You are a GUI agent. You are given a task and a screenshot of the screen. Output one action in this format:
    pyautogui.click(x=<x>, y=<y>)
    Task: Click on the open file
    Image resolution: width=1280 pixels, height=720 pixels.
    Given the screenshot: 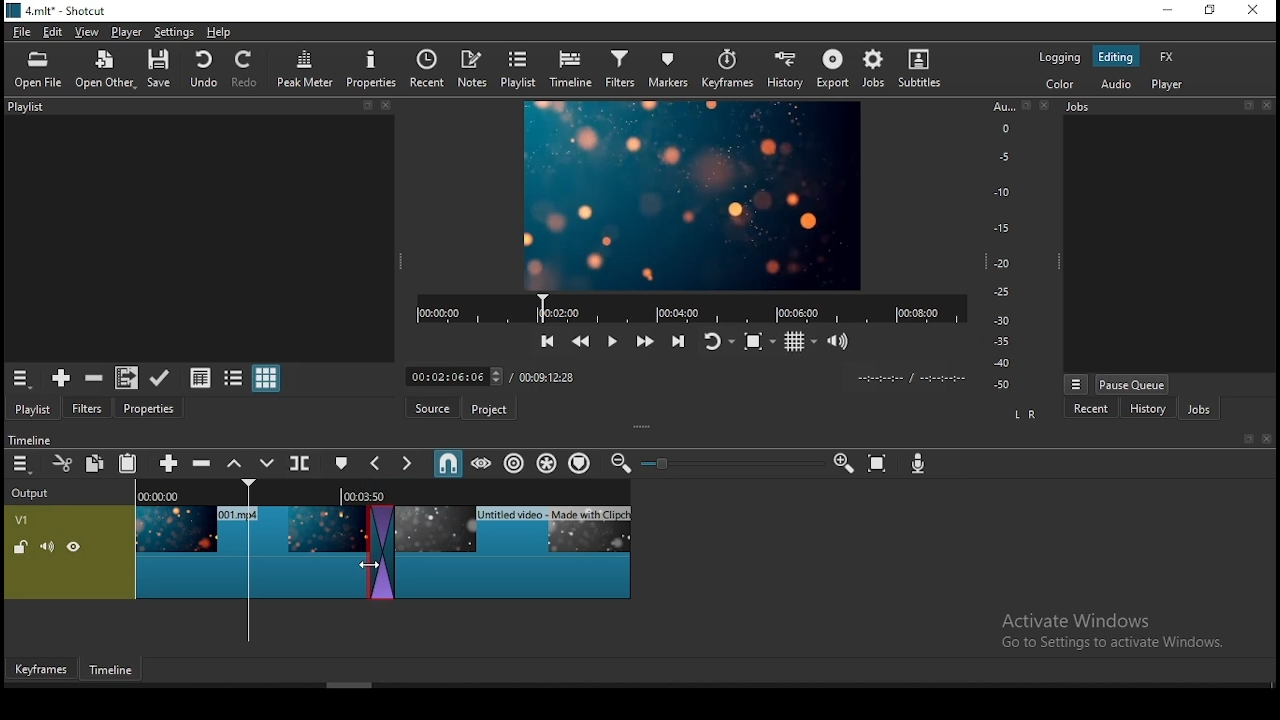 What is the action you would take?
    pyautogui.click(x=37, y=70)
    